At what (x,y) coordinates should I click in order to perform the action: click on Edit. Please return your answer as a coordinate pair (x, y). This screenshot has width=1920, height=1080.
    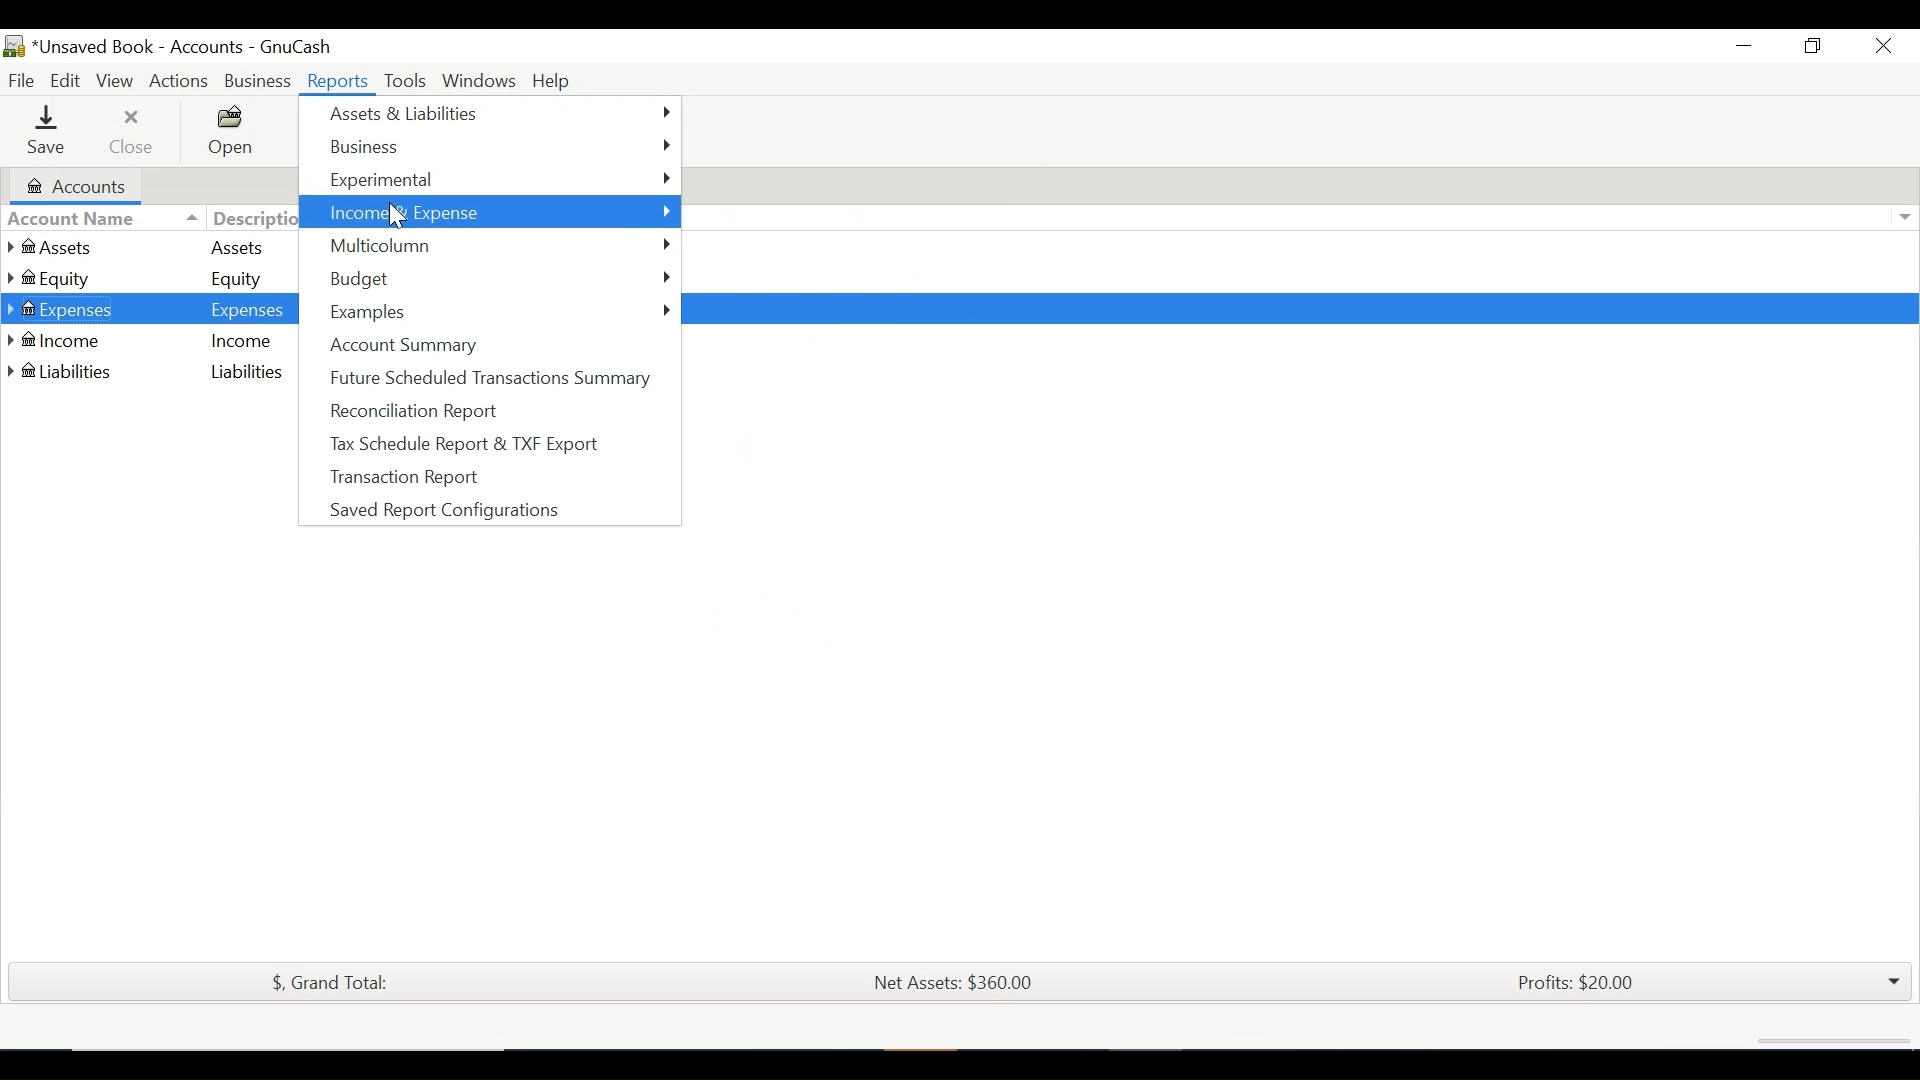
    Looking at the image, I should click on (65, 78).